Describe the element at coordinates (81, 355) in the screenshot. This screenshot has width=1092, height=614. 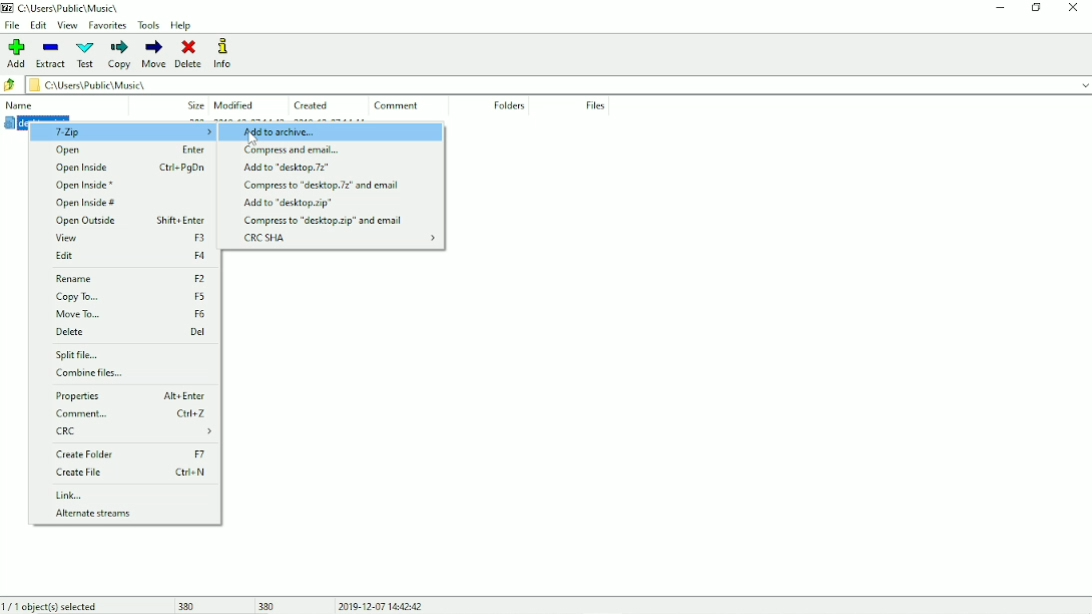
I see `Split file` at that location.